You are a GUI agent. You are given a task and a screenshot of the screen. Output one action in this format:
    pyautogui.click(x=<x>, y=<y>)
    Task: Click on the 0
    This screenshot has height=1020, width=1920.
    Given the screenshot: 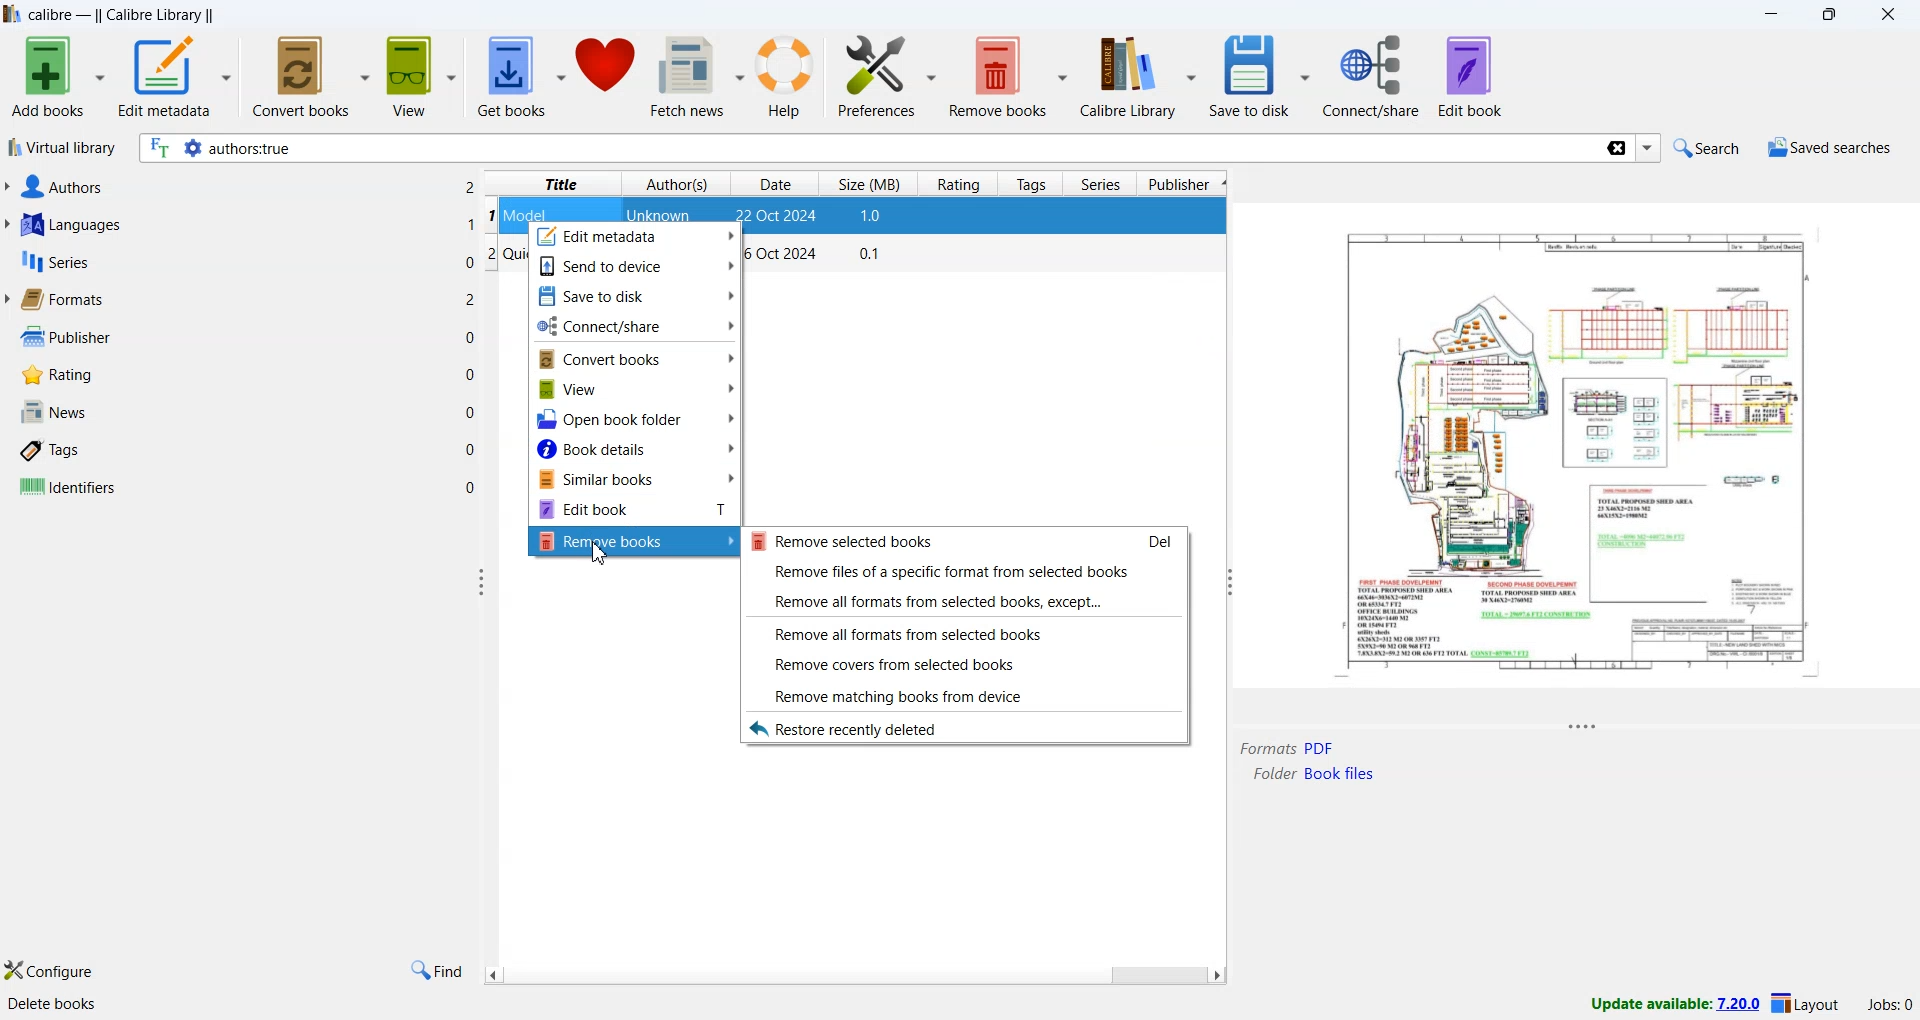 What is the action you would take?
    pyautogui.click(x=471, y=449)
    